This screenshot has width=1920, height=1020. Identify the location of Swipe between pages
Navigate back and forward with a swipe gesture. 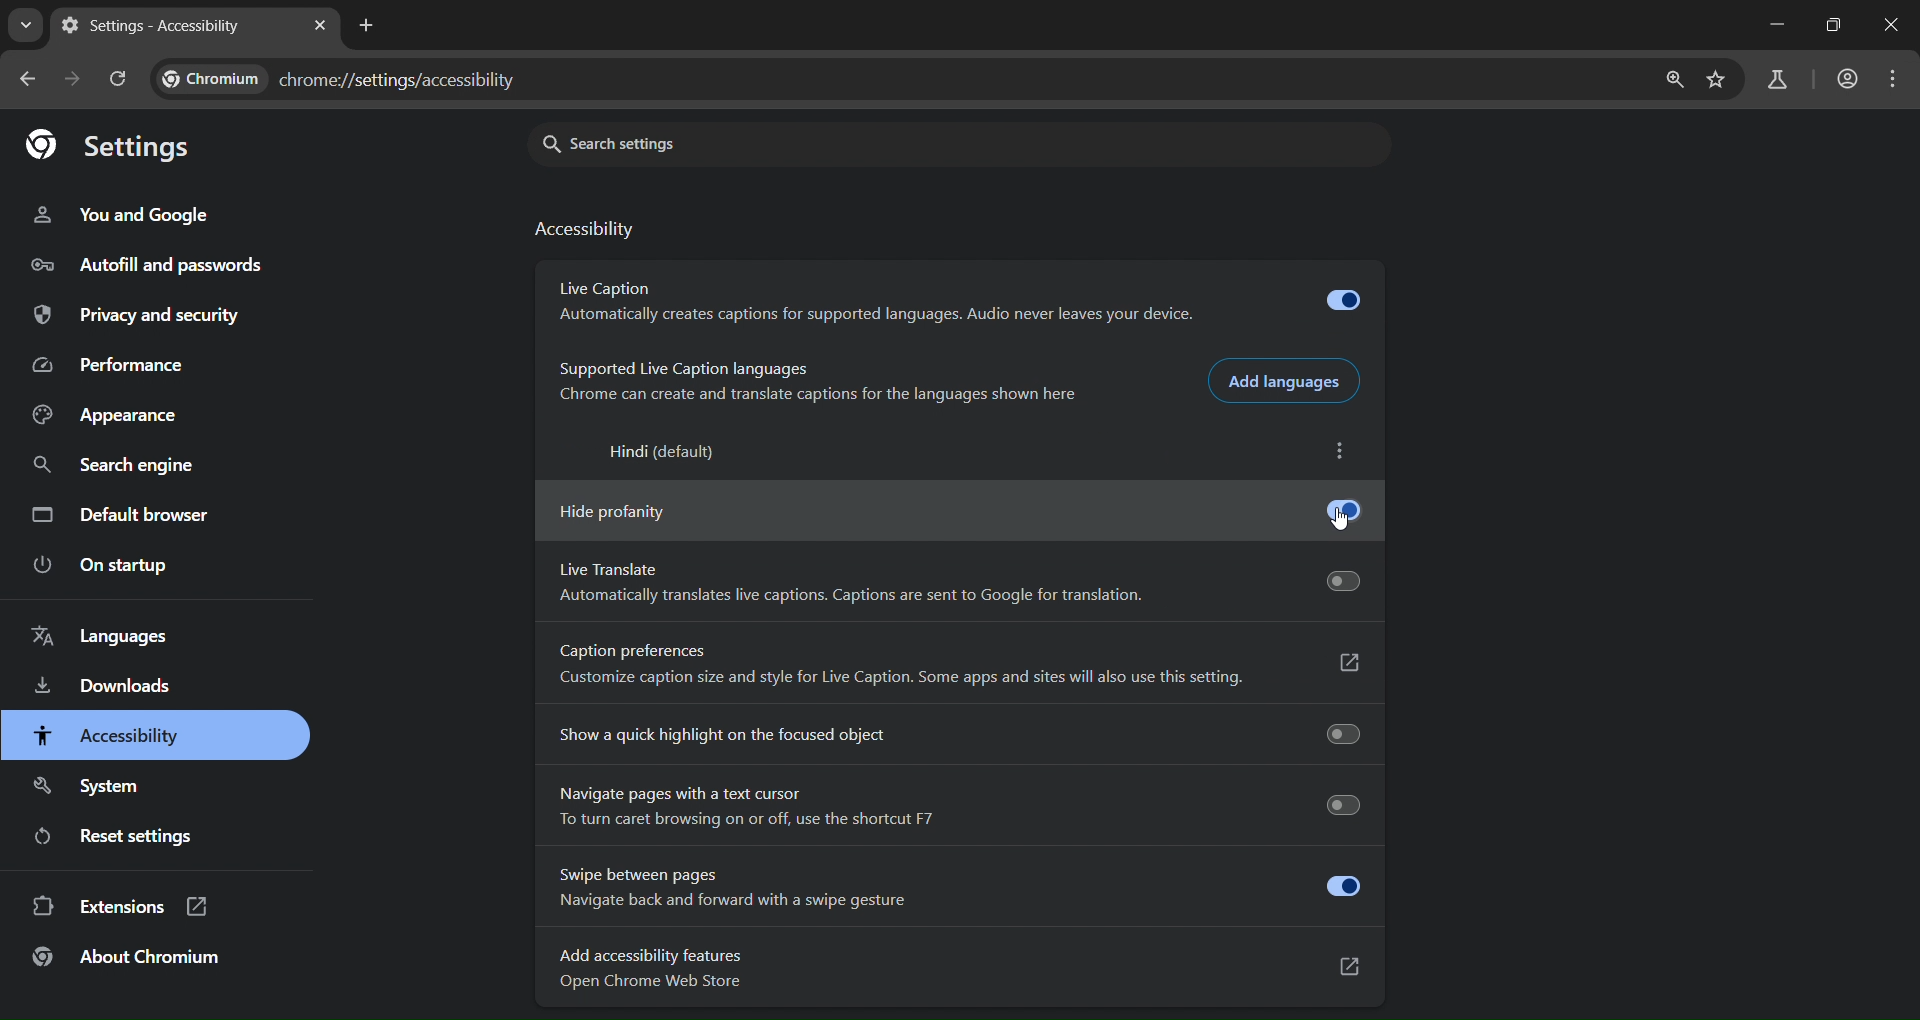
(957, 887).